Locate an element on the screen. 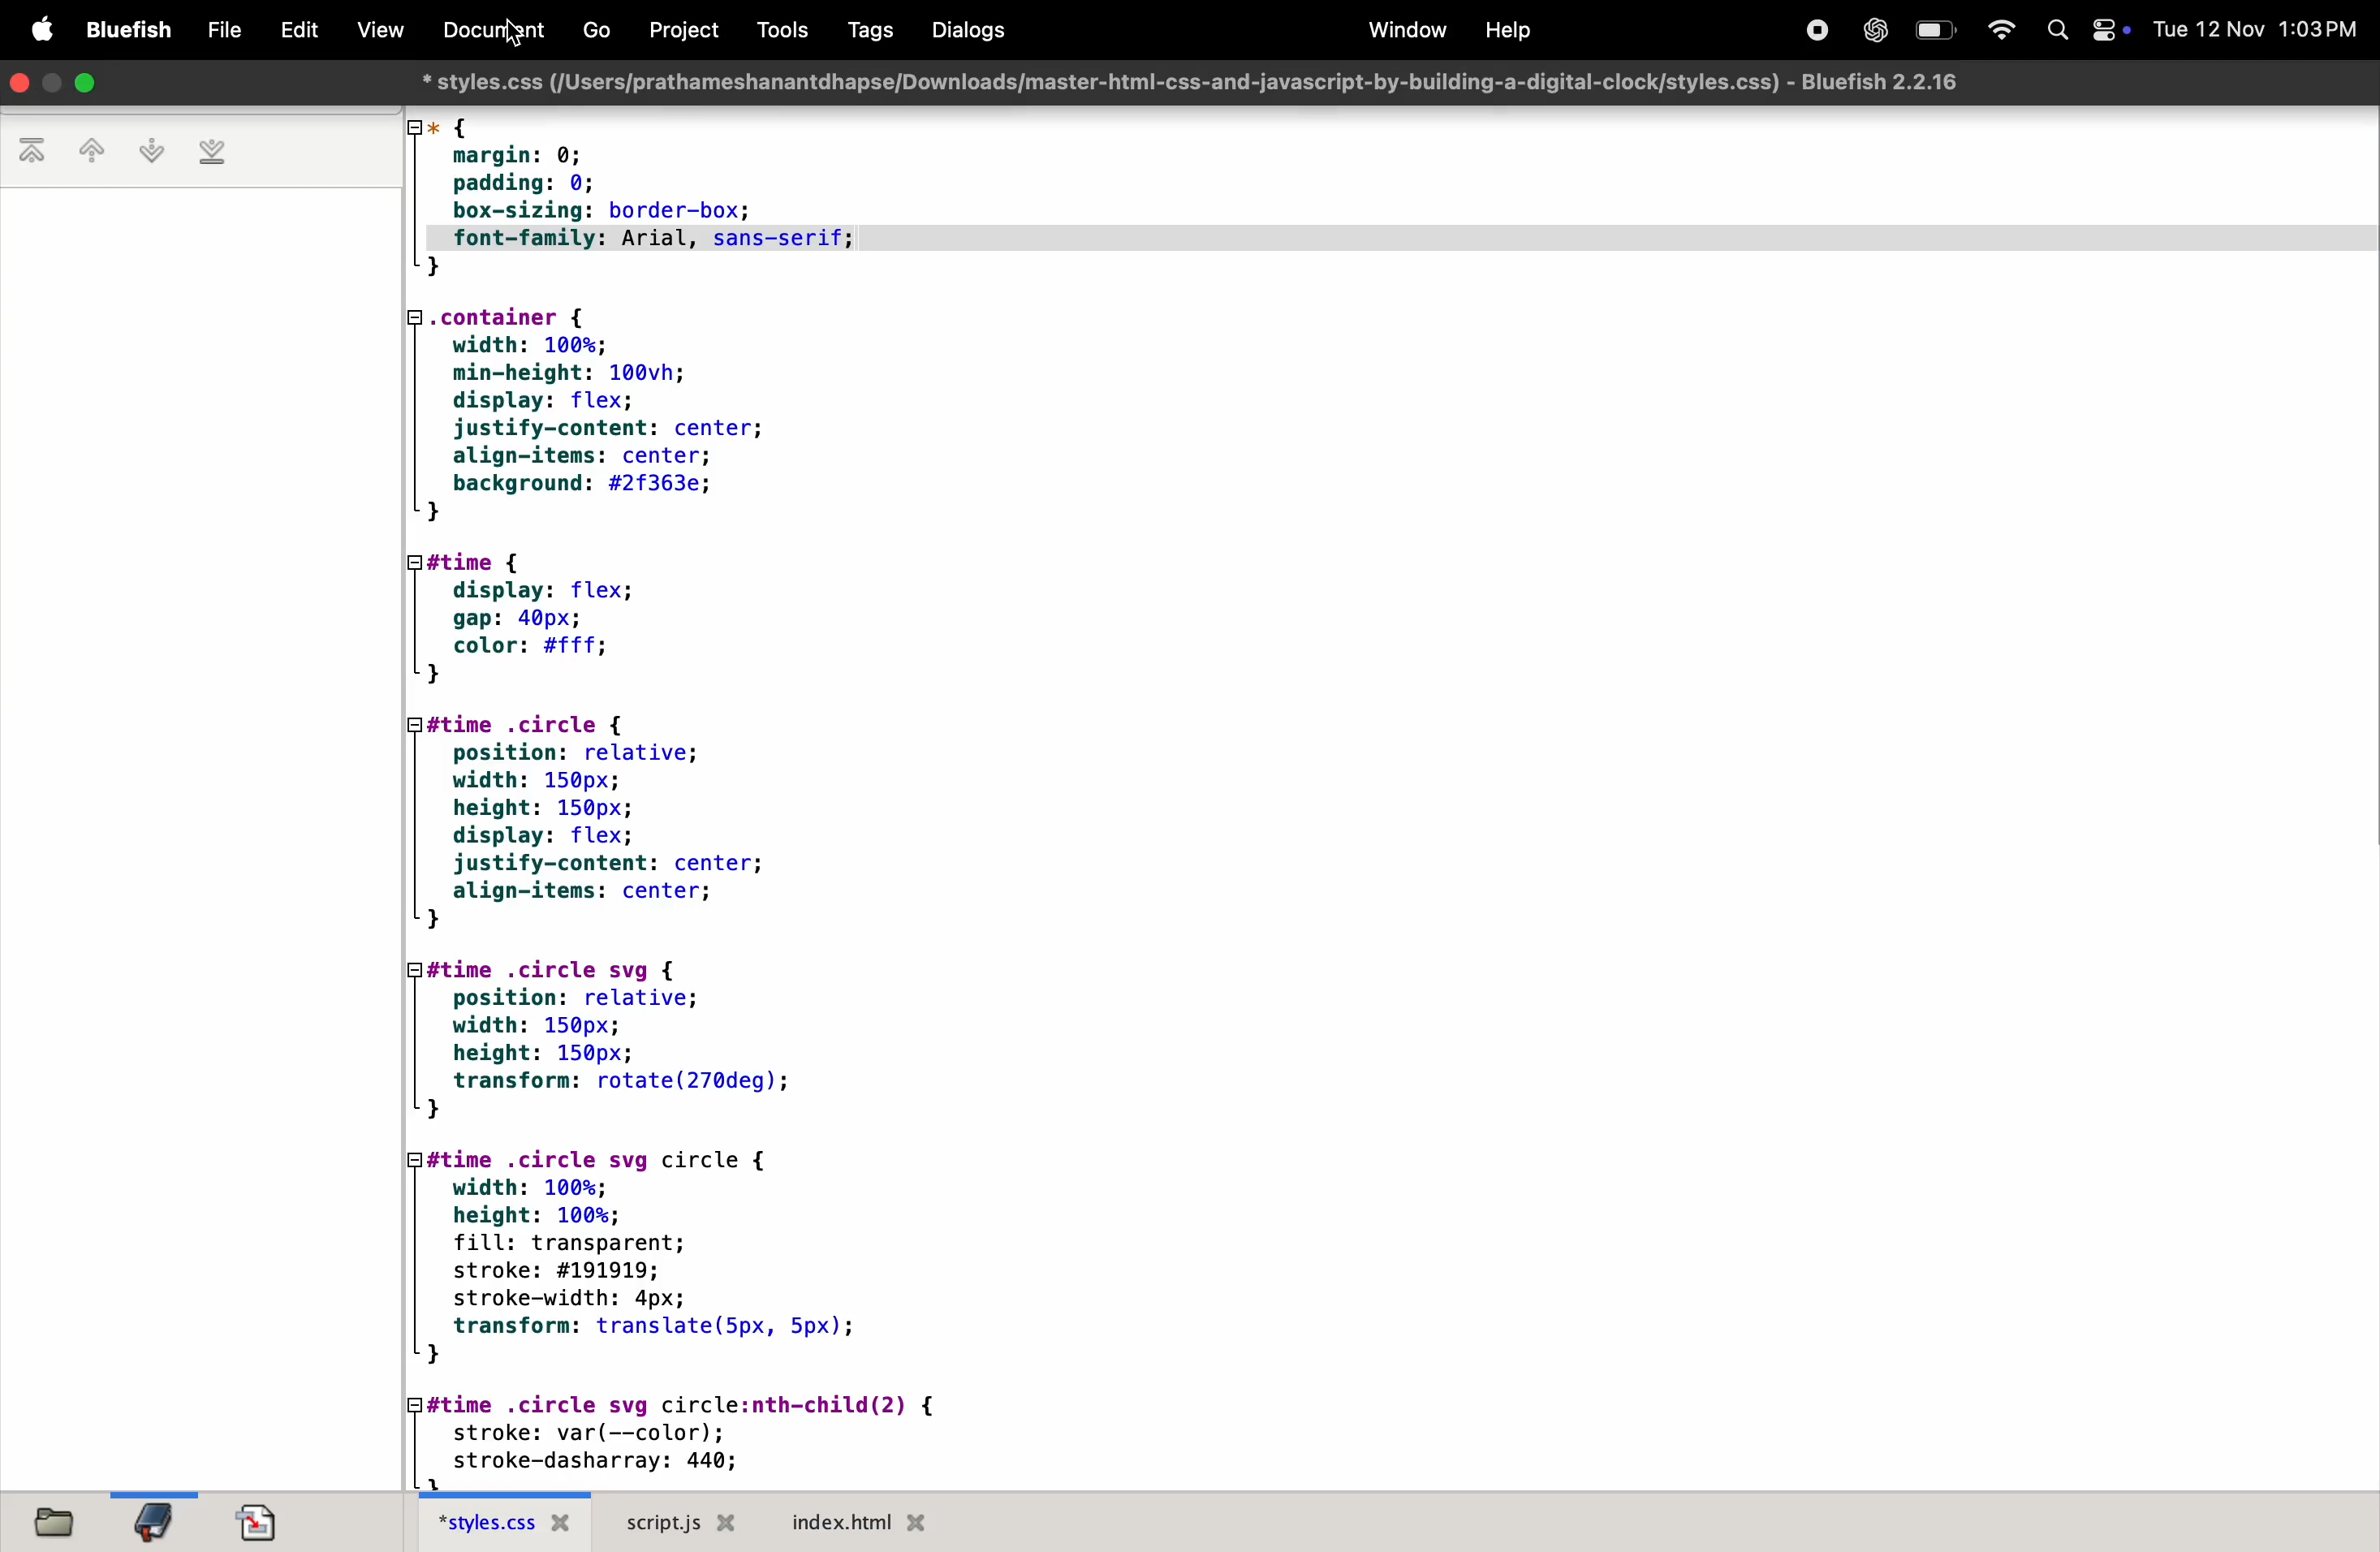 This screenshot has width=2380, height=1552. Tools is located at coordinates (778, 30).